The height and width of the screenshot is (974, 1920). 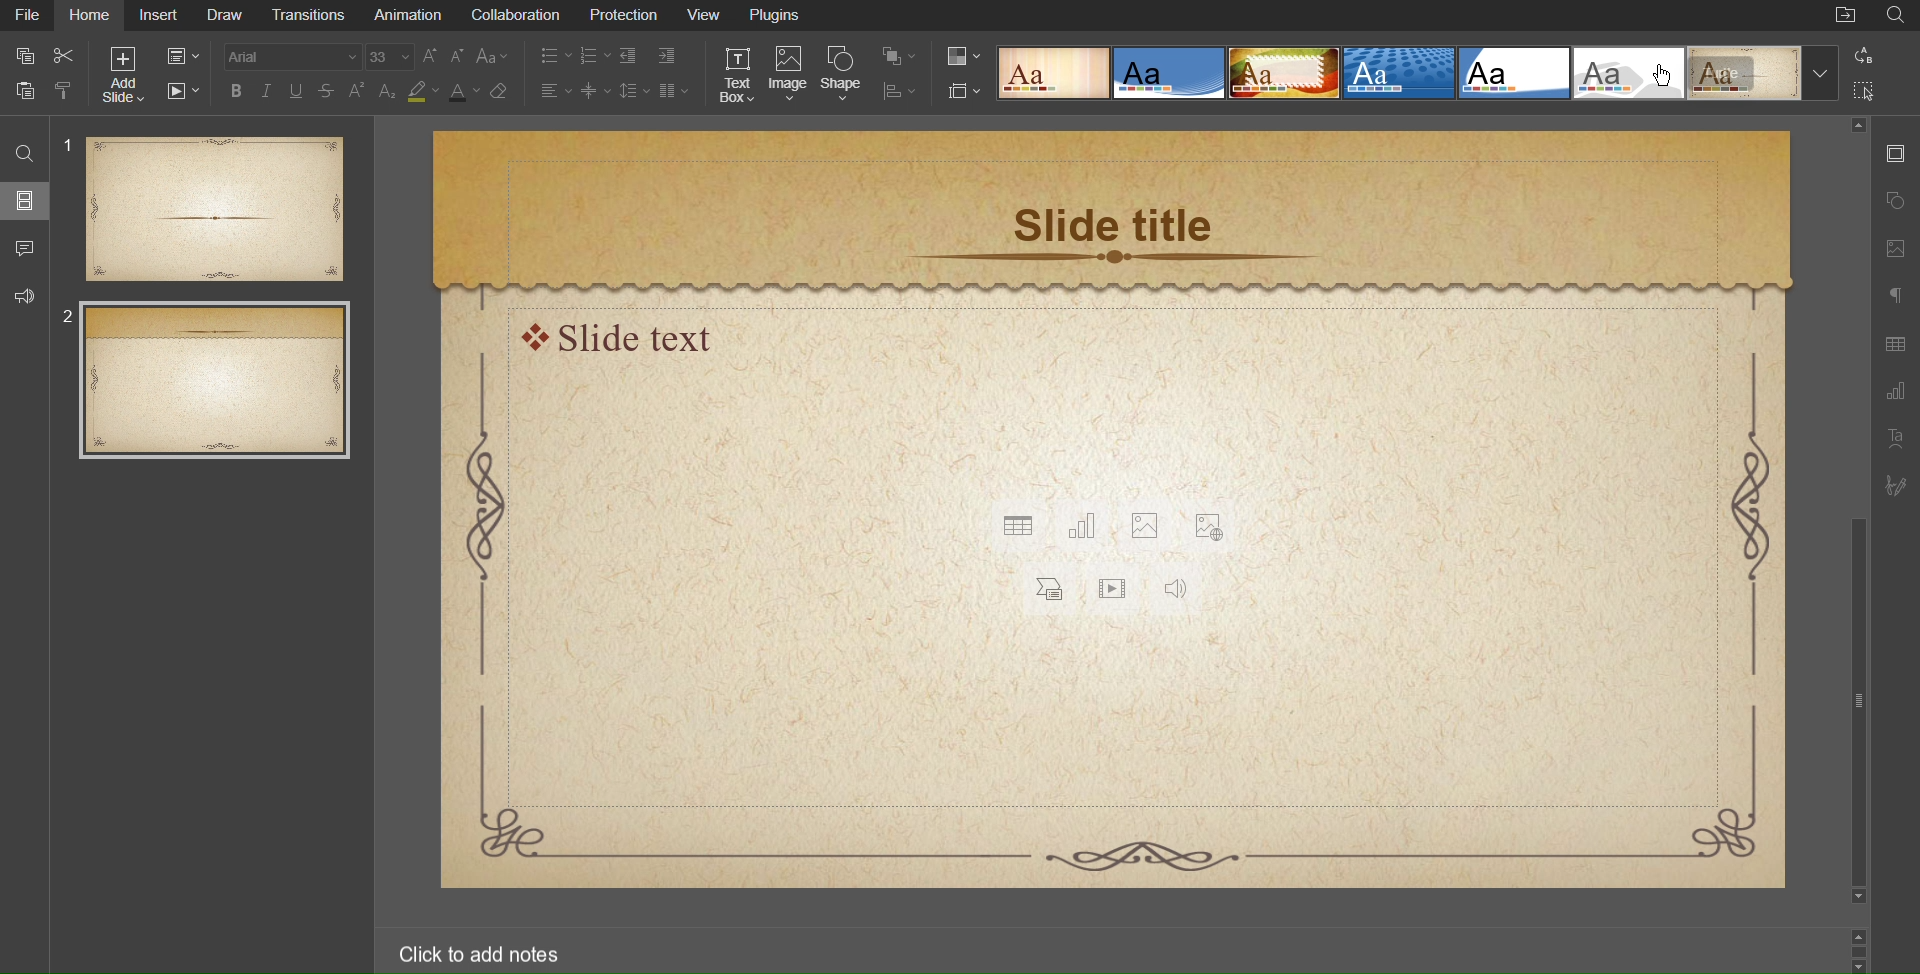 I want to click on Templates, so click(x=1416, y=73).